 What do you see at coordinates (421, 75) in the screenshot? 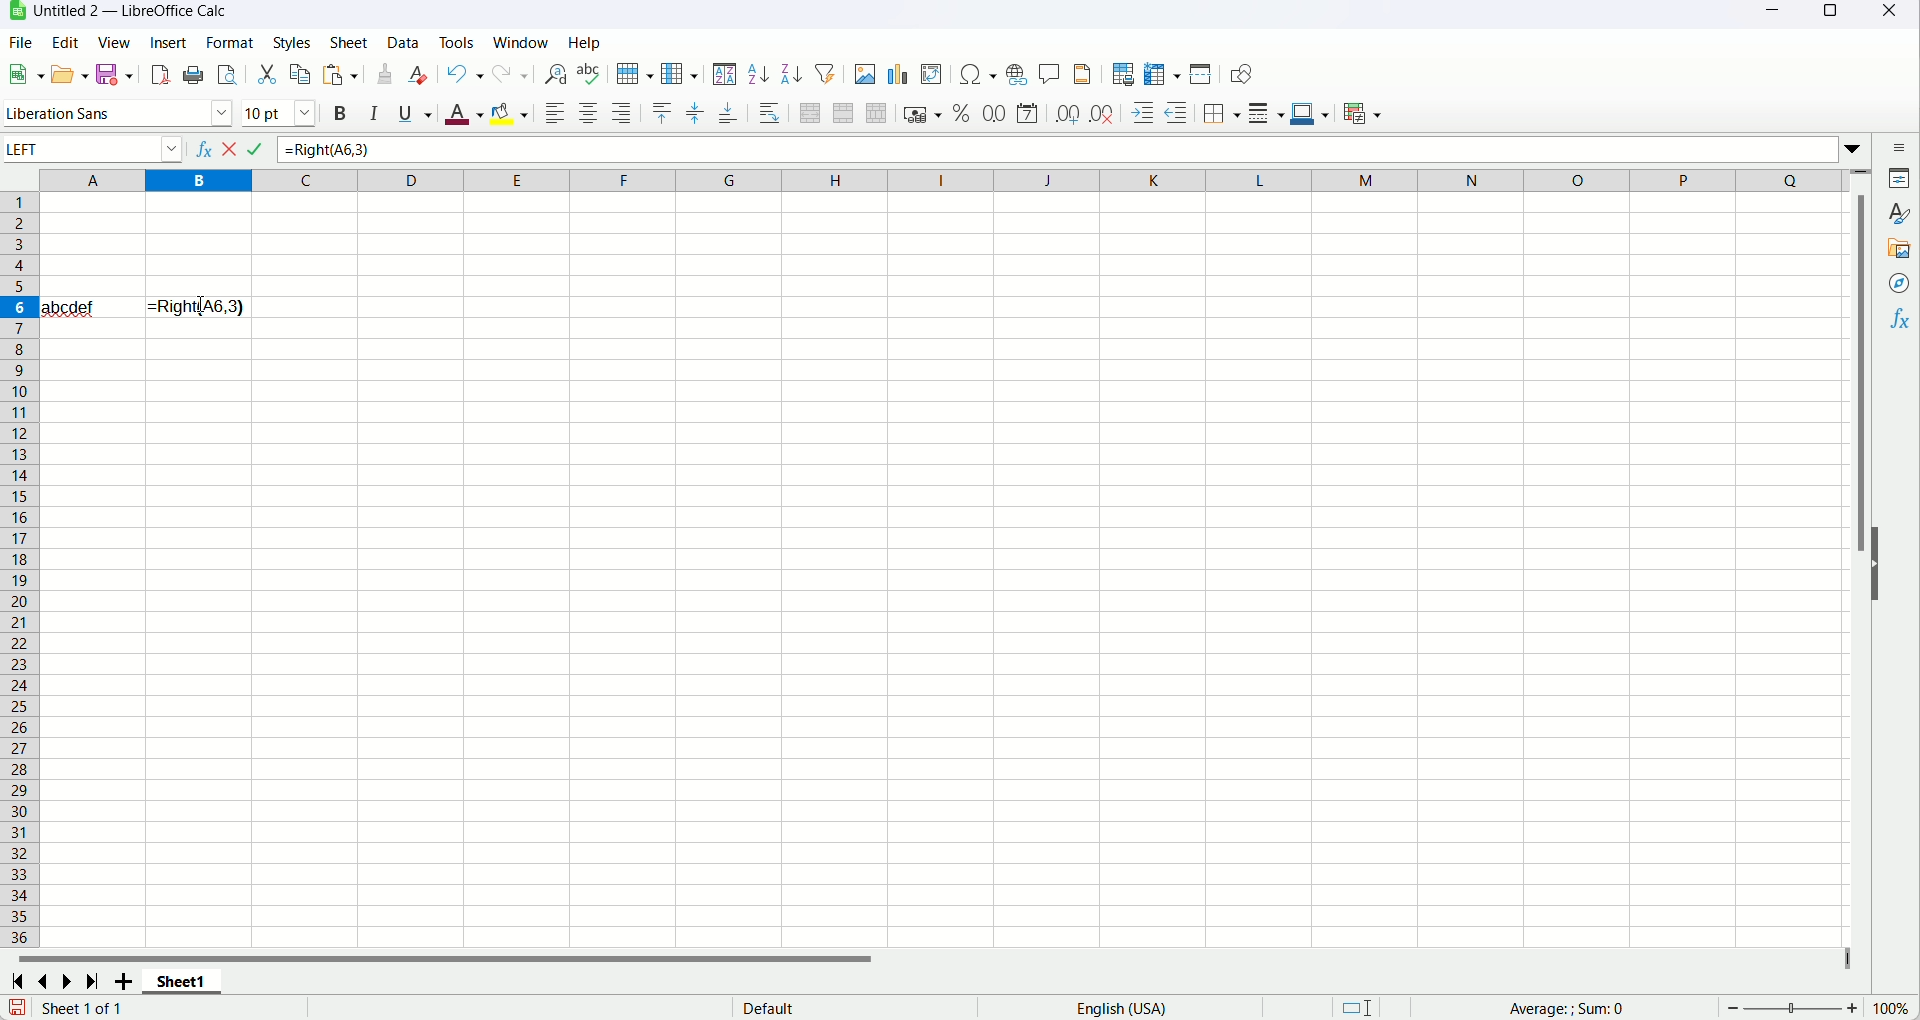
I see `clear formatting` at bounding box center [421, 75].